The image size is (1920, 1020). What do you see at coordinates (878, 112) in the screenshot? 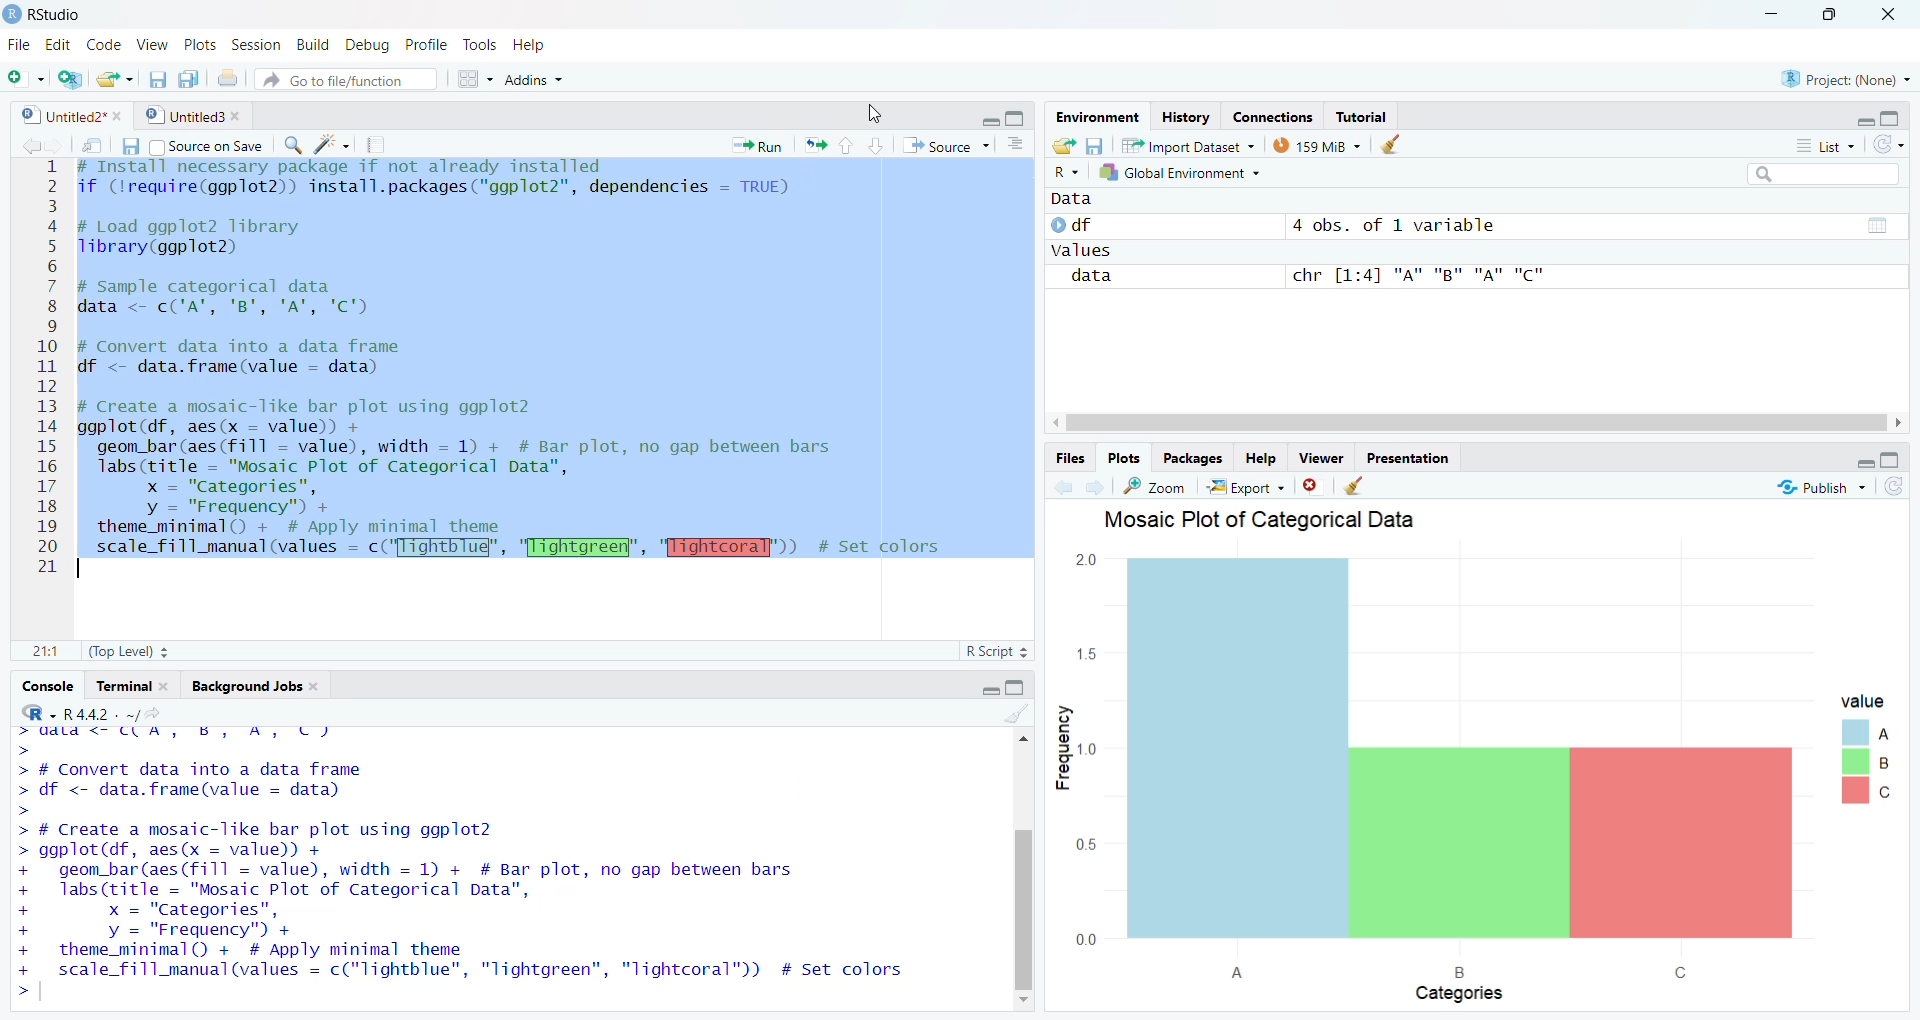
I see `Cursor` at bounding box center [878, 112].